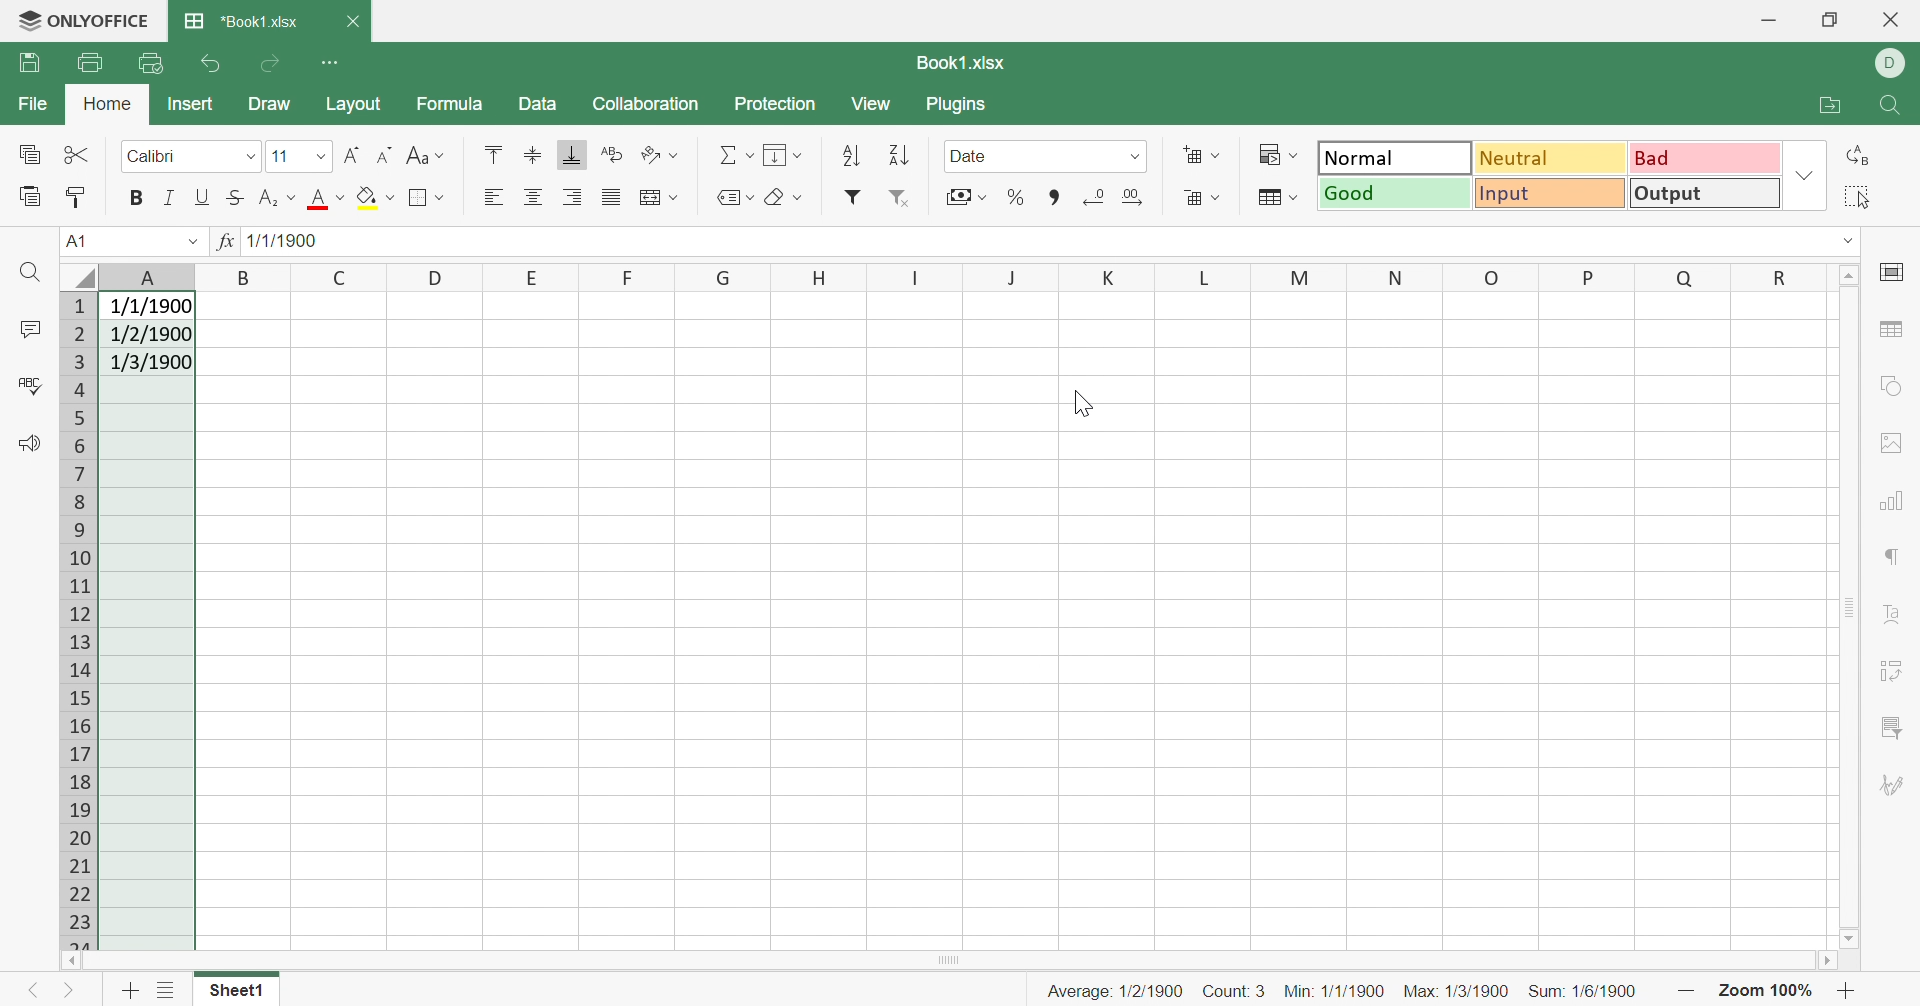 The height and width of the screenshot is (1006, 1920). Describe the element at coordinates (1897, 671) in the screenshot. I see `Pivot table settings` at that location.